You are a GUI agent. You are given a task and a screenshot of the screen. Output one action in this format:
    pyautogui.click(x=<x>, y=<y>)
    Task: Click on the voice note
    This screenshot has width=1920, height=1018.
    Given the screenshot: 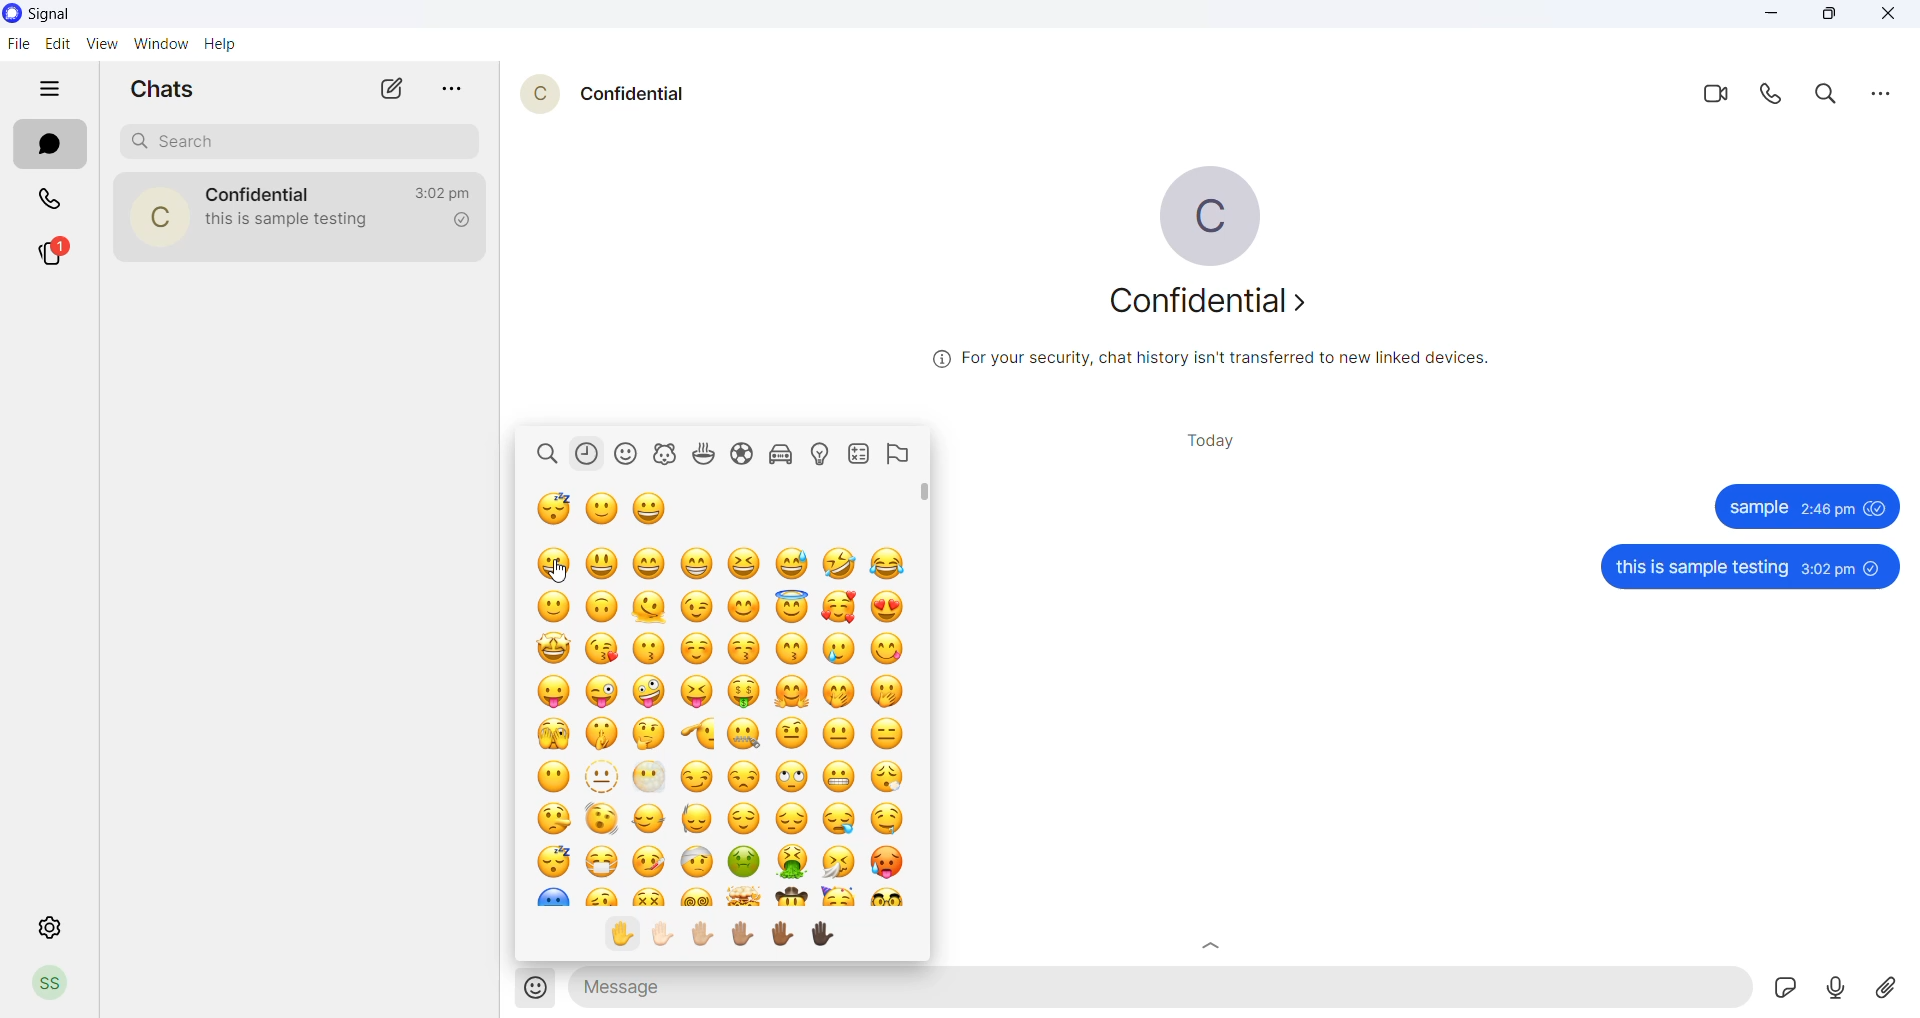 What is the action you would take?
    pyautogui.click(x=1834, y=986)
    